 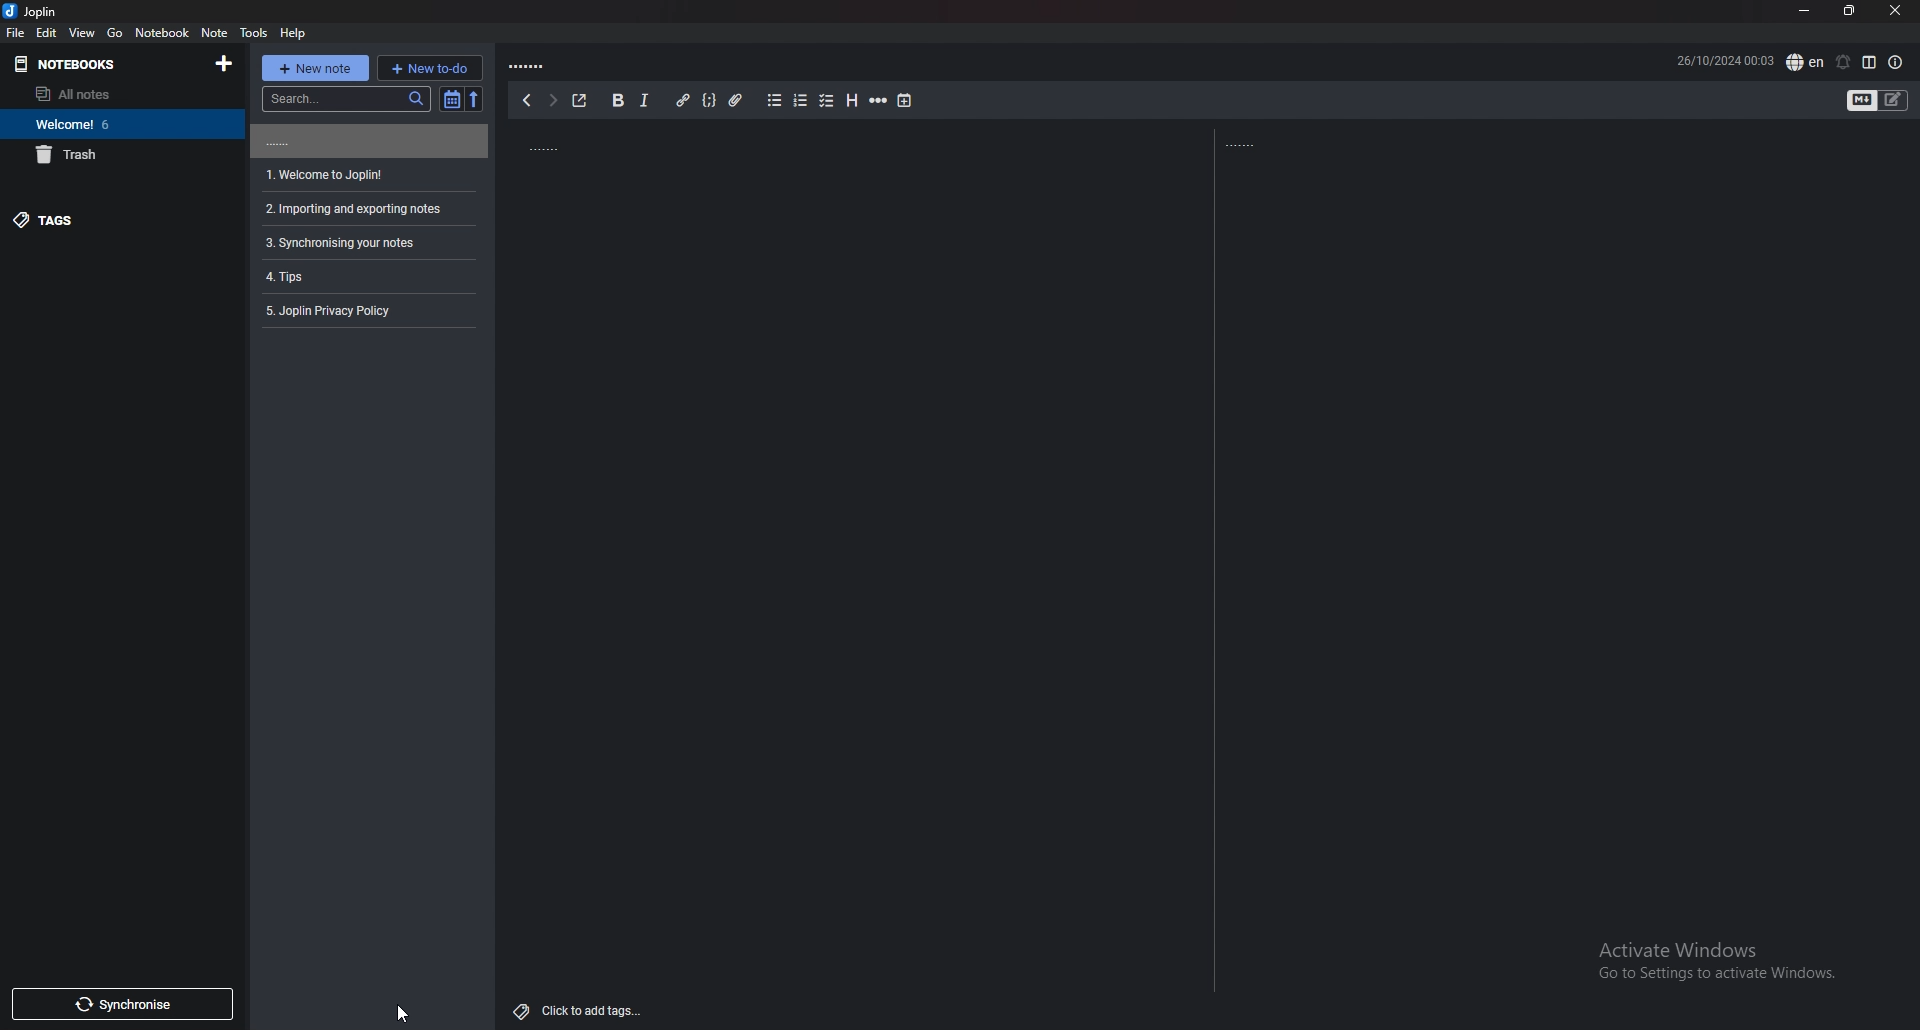 What do you see at coordinates (904, 101) in the screenshot?
I see `insert time` at bounding box center [904, 101].